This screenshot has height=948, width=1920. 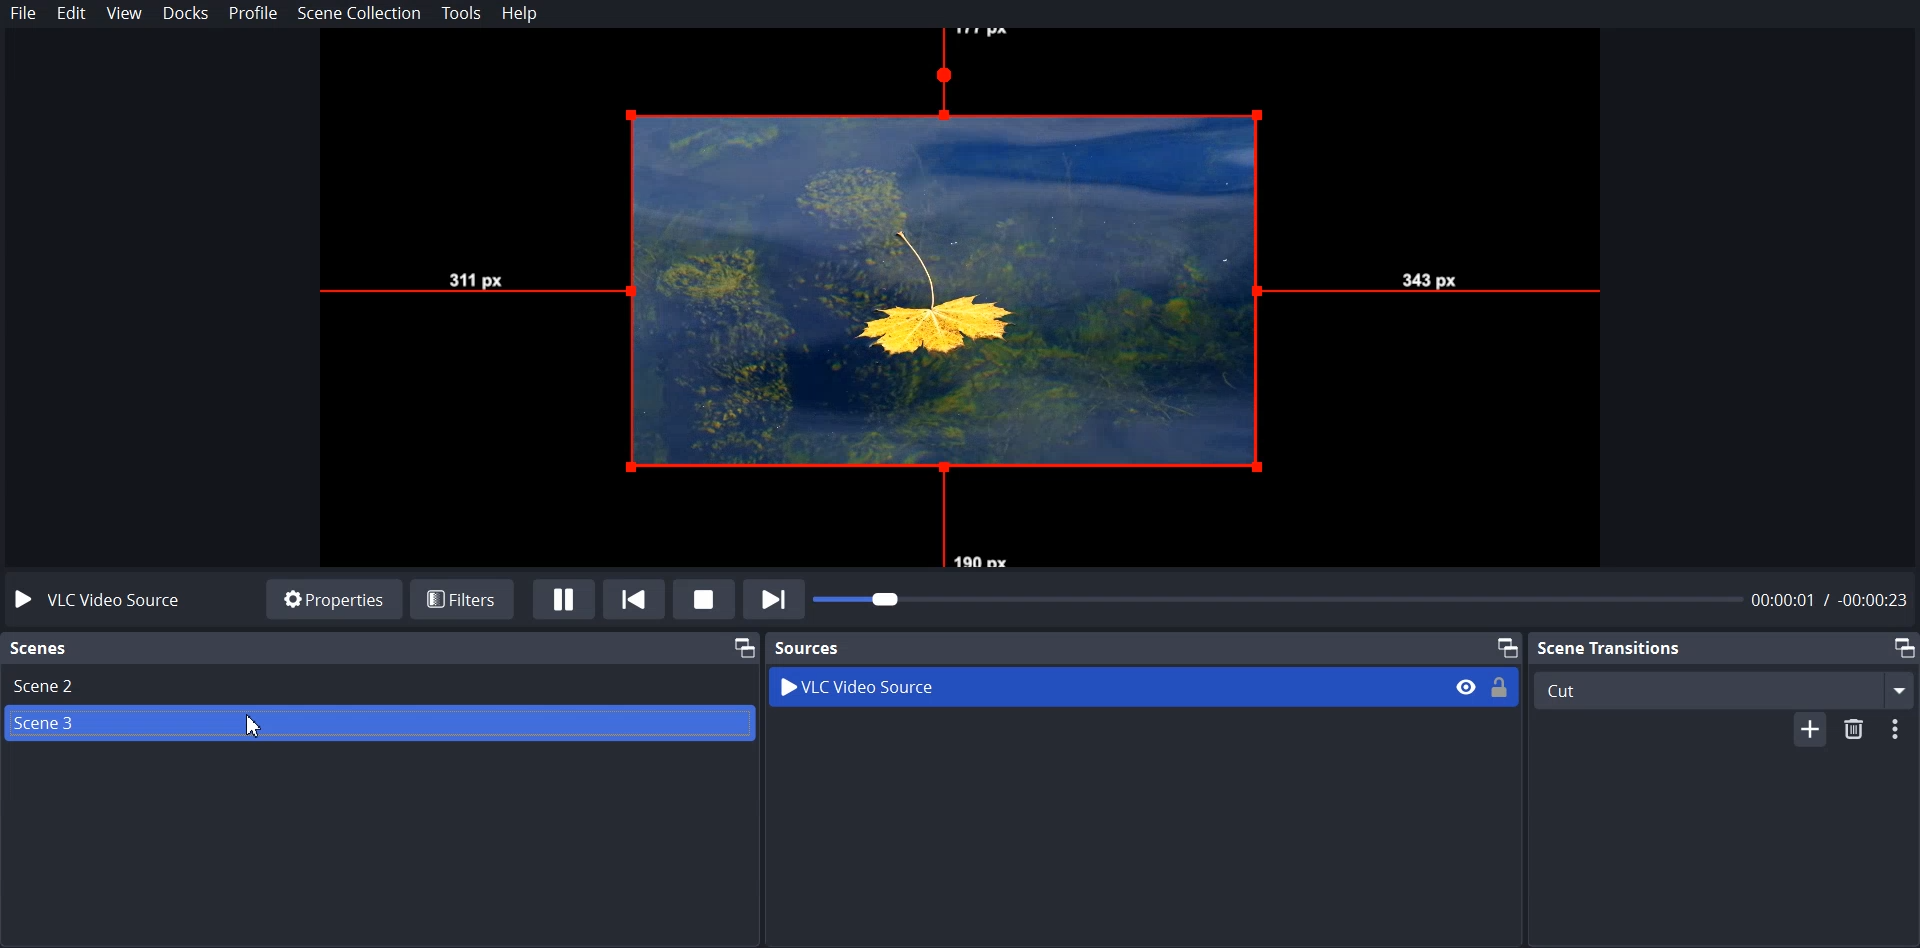 I want to click on Add file, so click(x=1803, y=730).